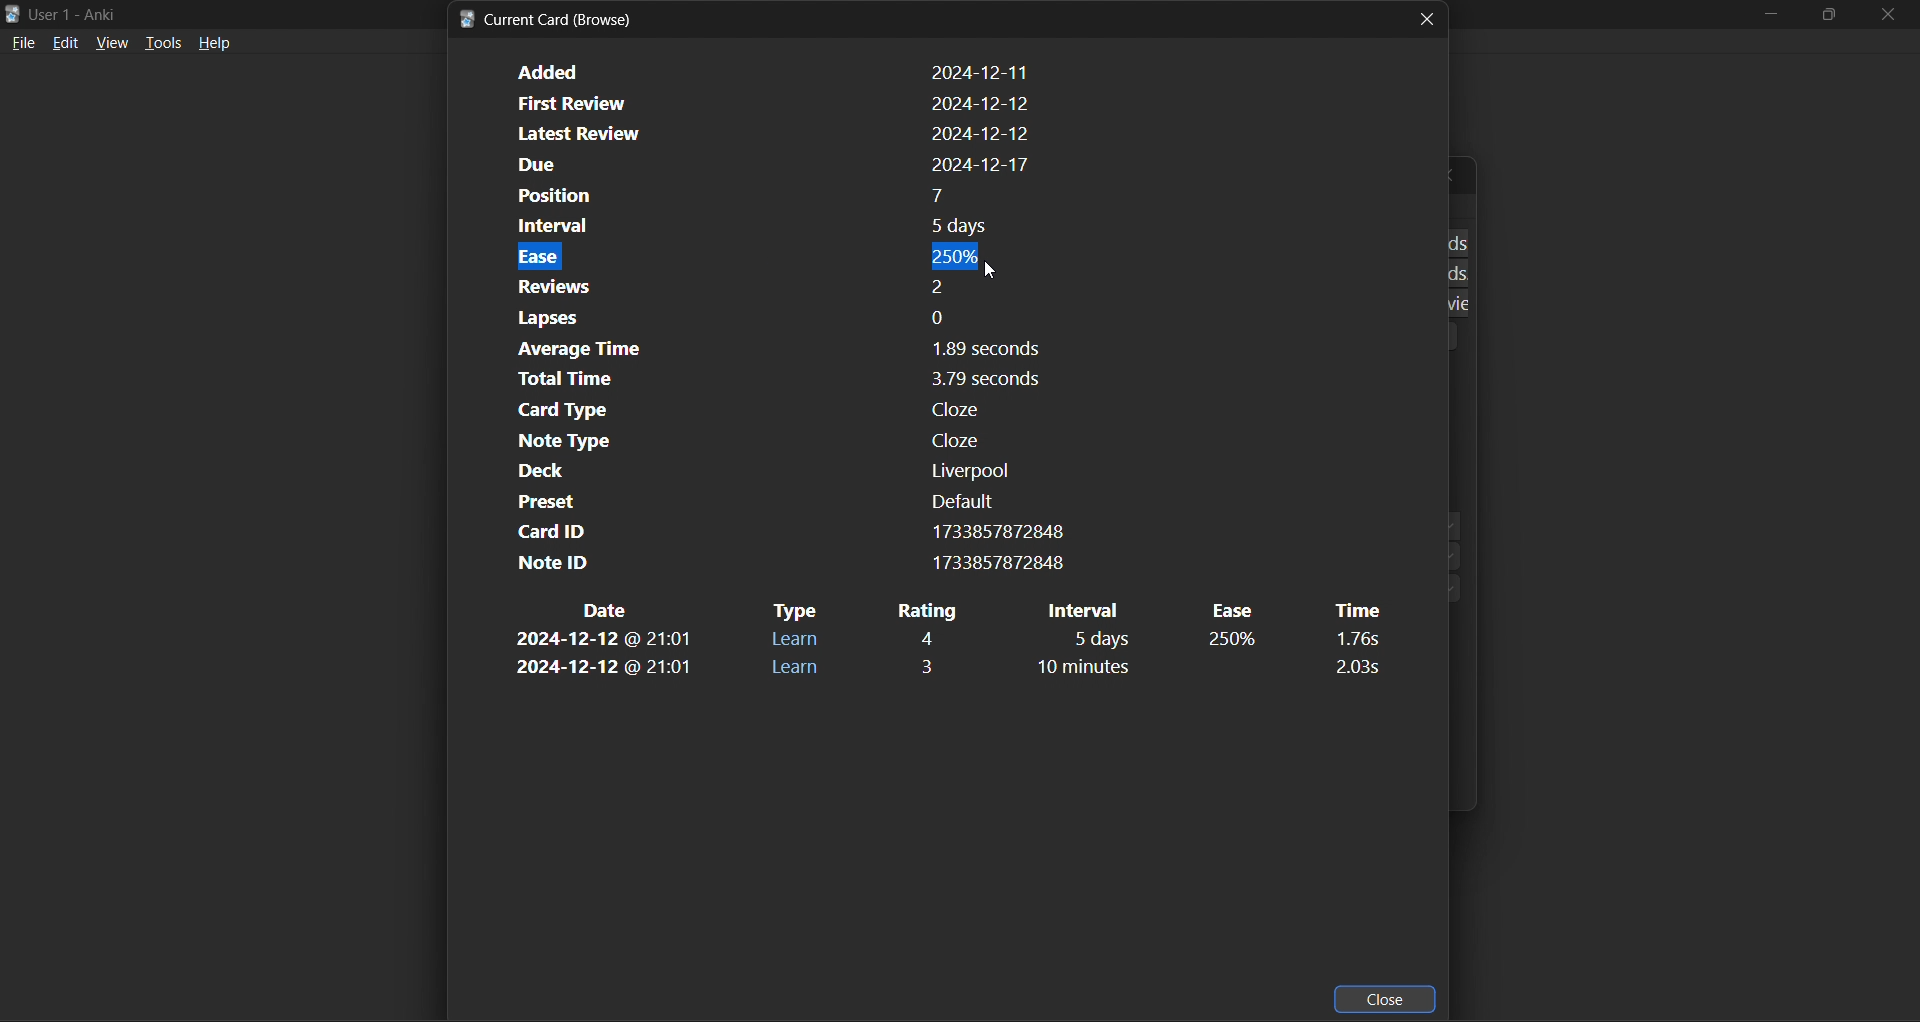  What do you see at coordinates (768, 166) in the screenshot?
I see `card due date` at bounding box center [768, 166].